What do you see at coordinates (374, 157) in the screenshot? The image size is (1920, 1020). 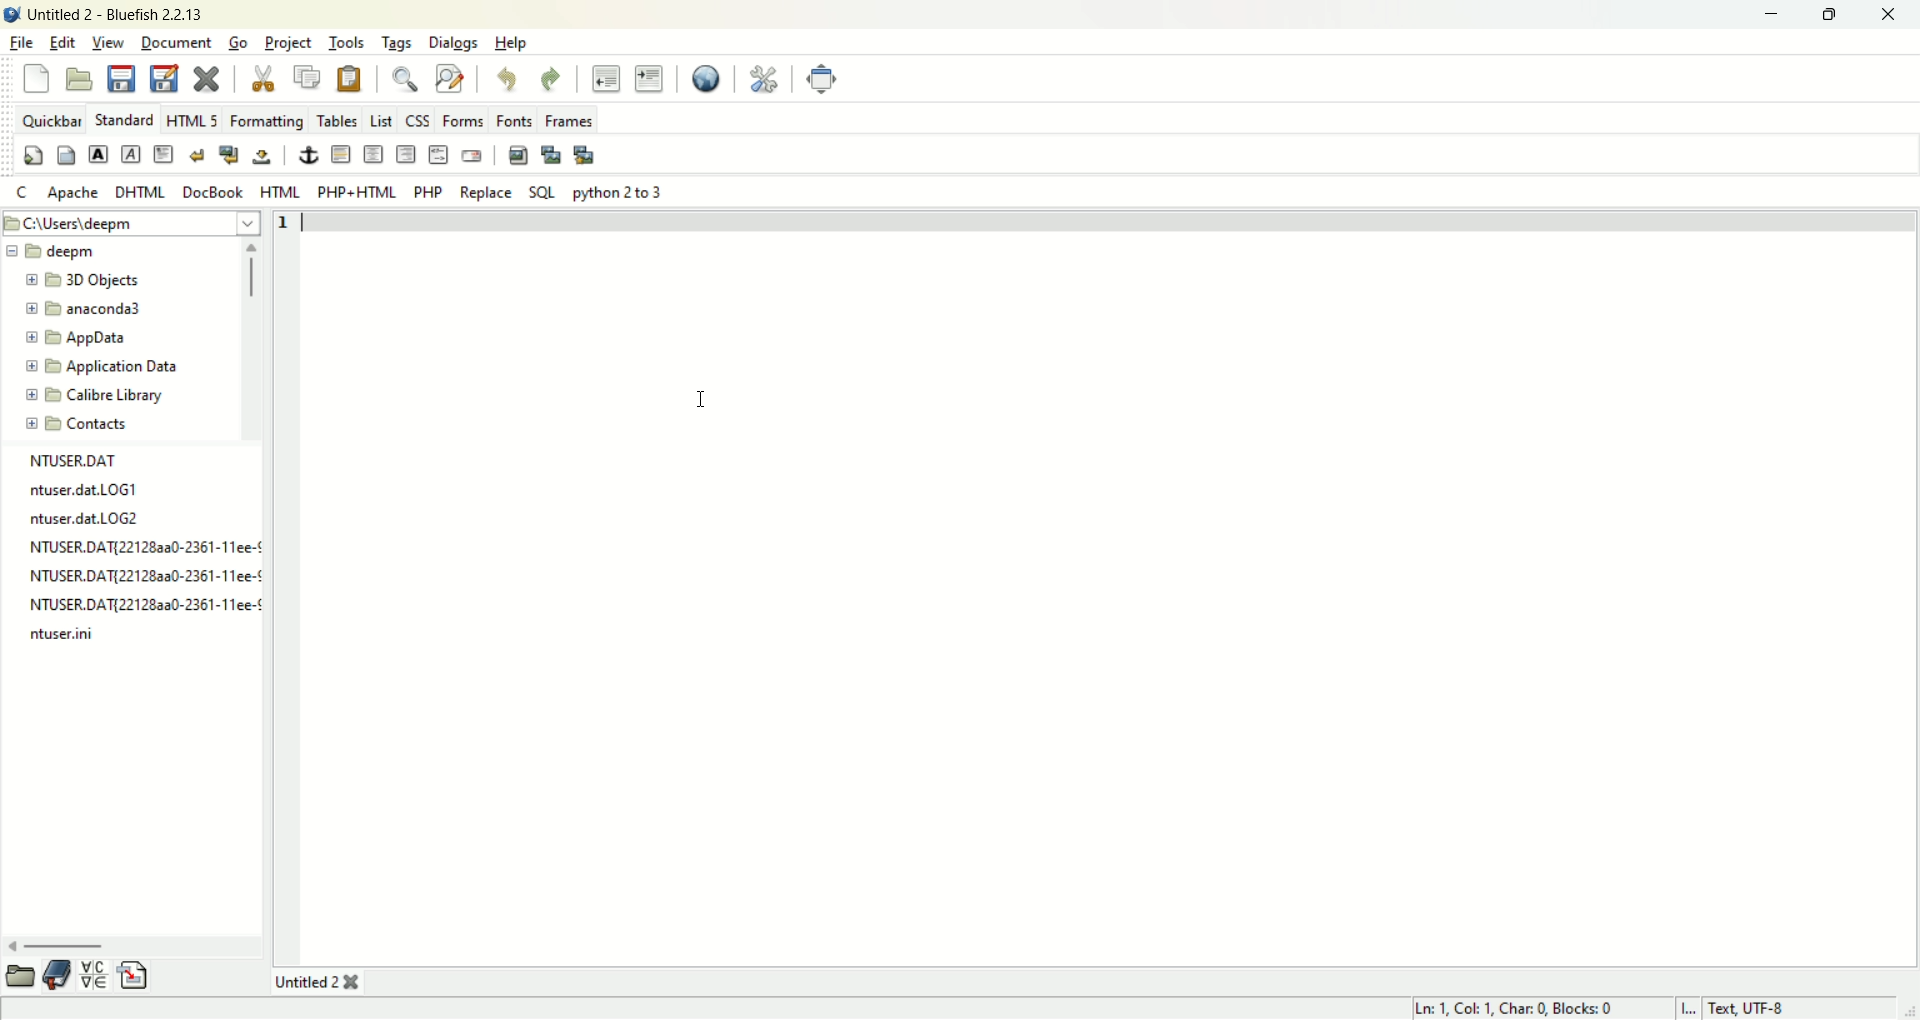 I see `center` at bounding box center [374, 157].